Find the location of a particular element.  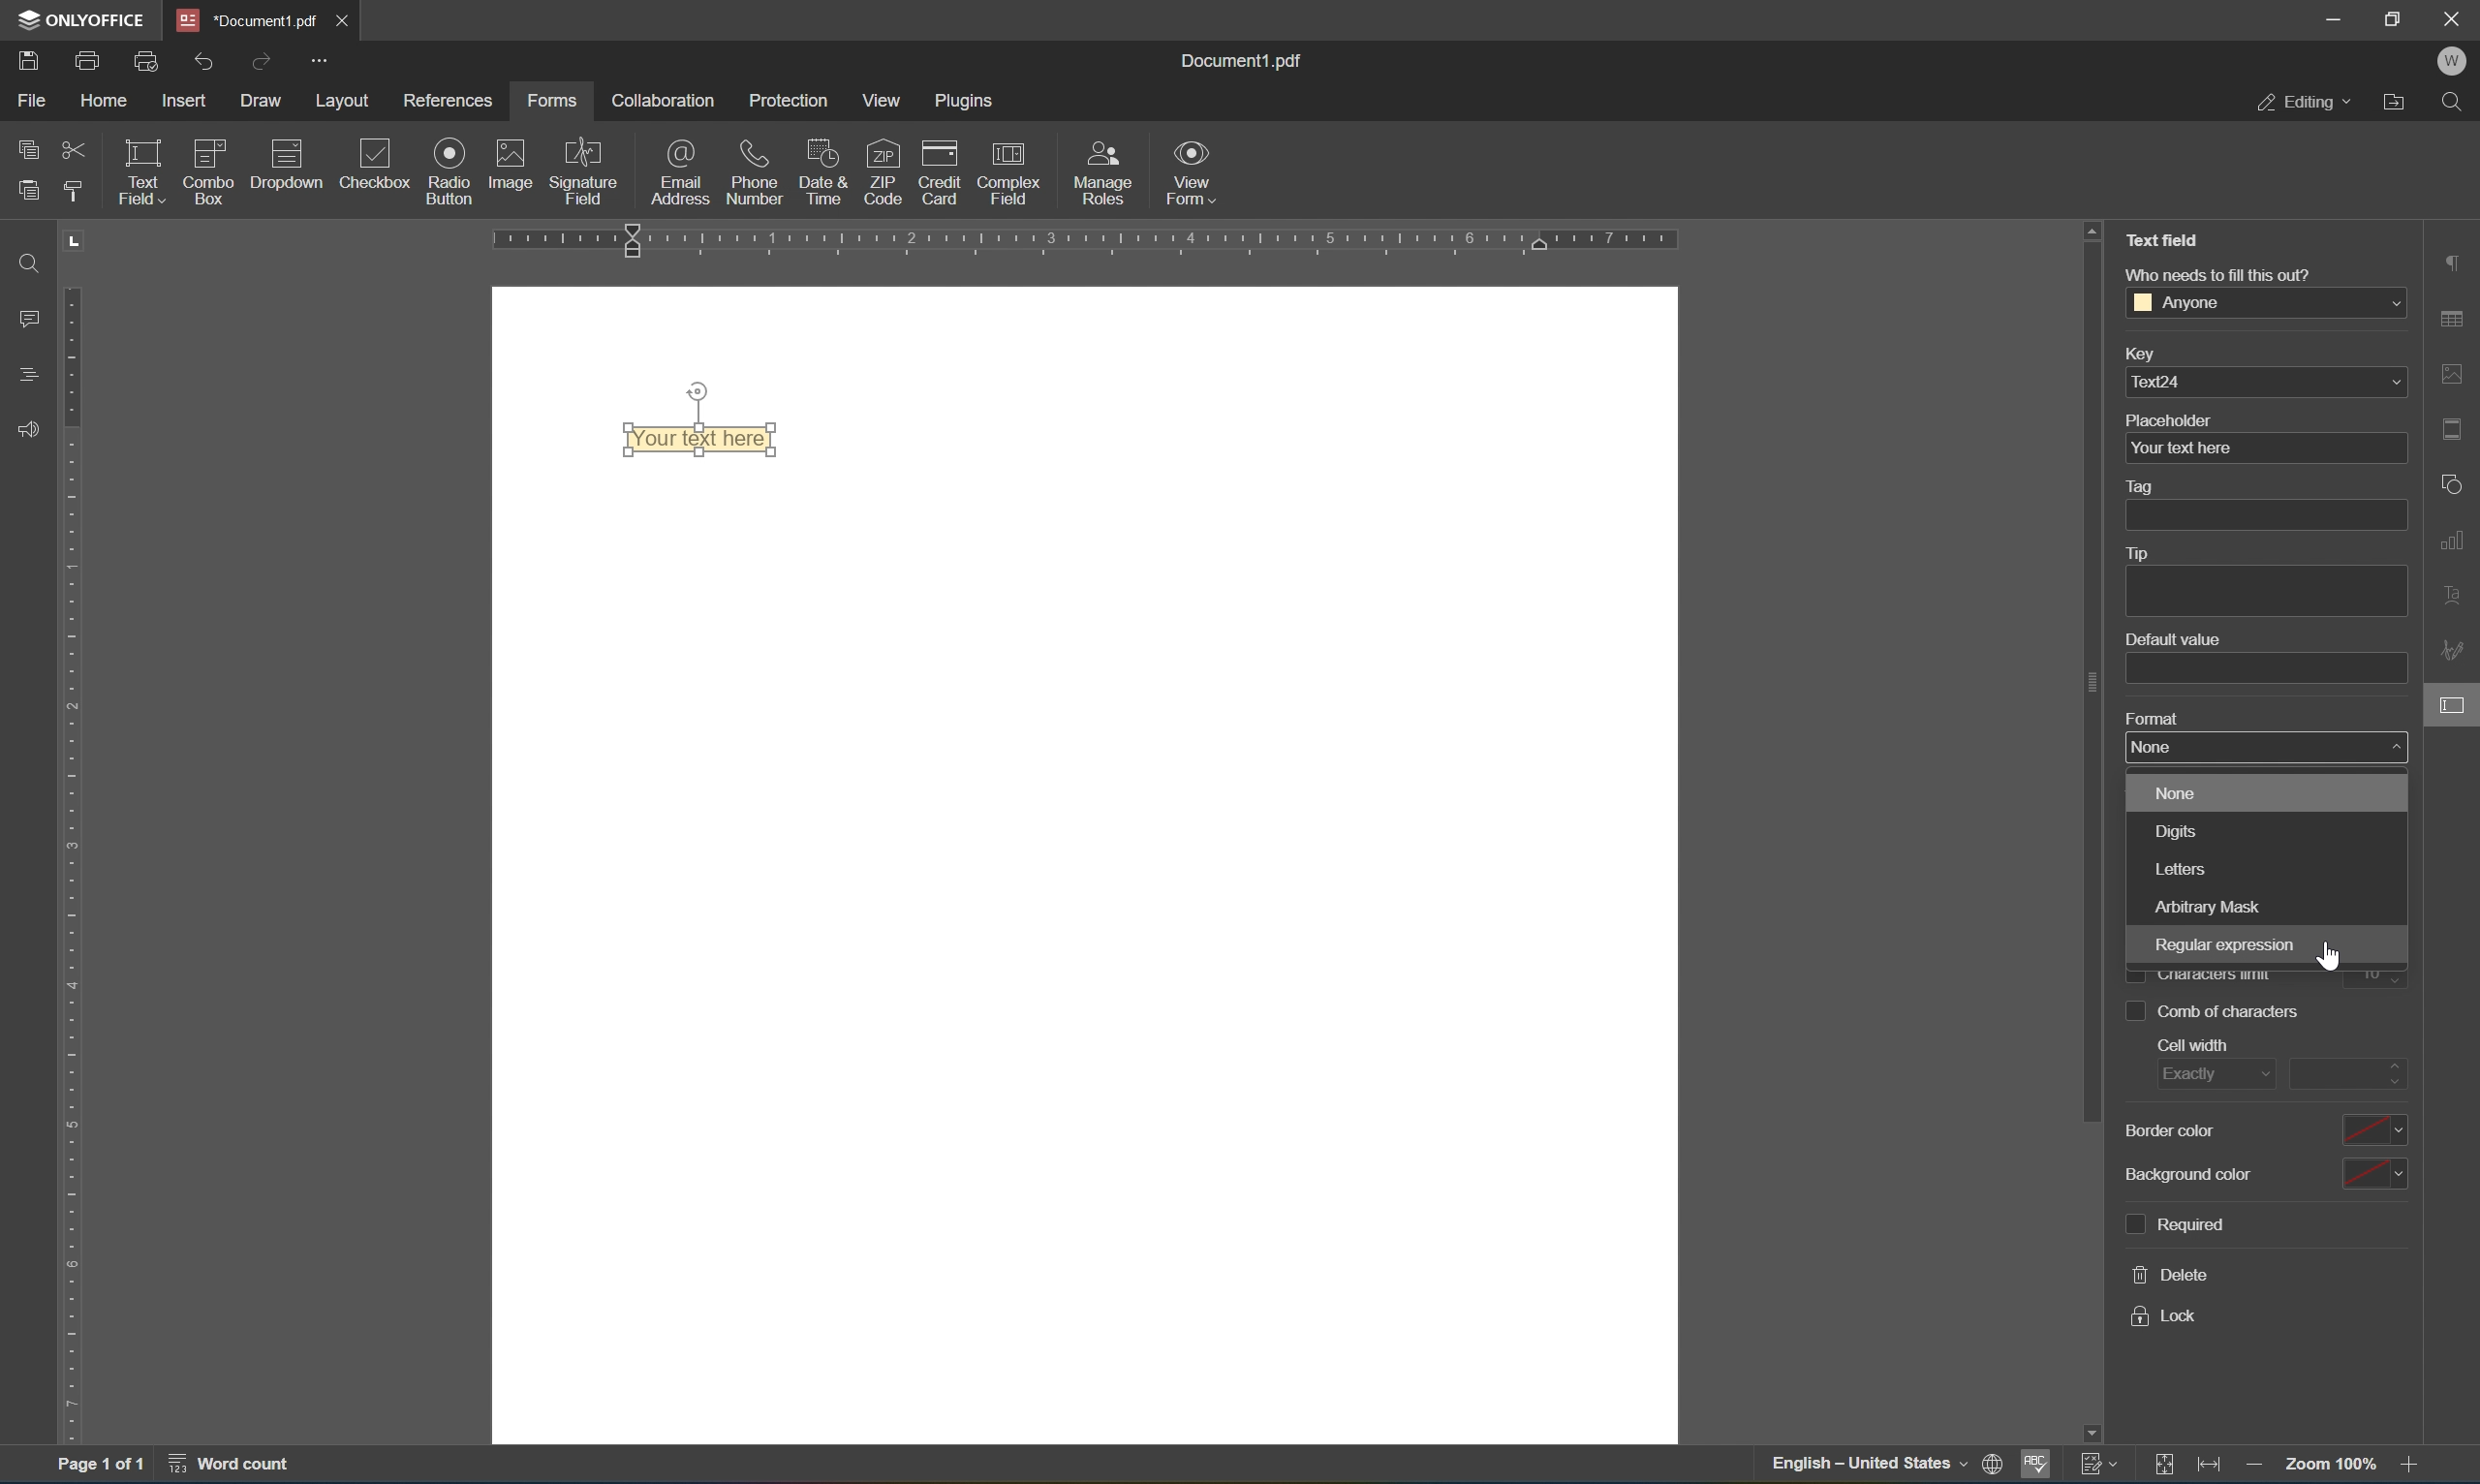

form settings is located at coordinates (2455, 704).